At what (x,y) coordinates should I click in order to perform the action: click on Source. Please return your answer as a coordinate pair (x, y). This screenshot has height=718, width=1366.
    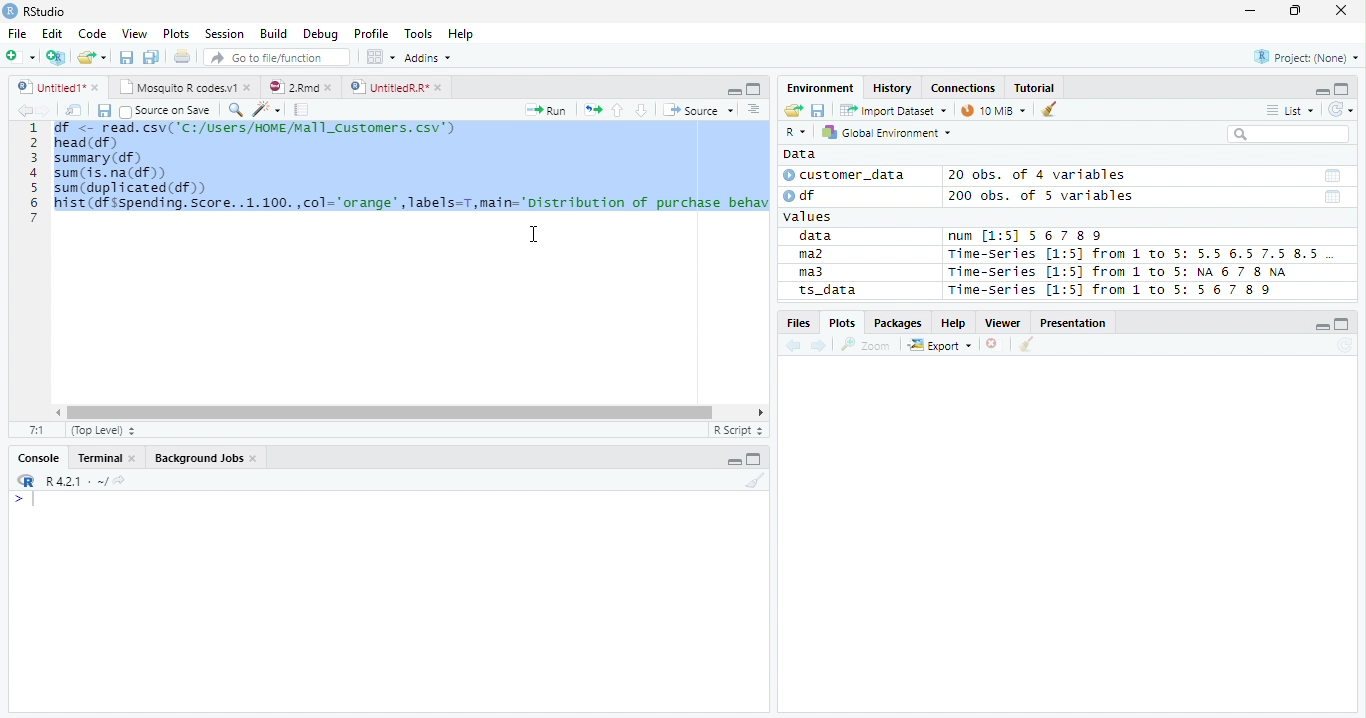
    Looking at the image, I should click on (696, 110).